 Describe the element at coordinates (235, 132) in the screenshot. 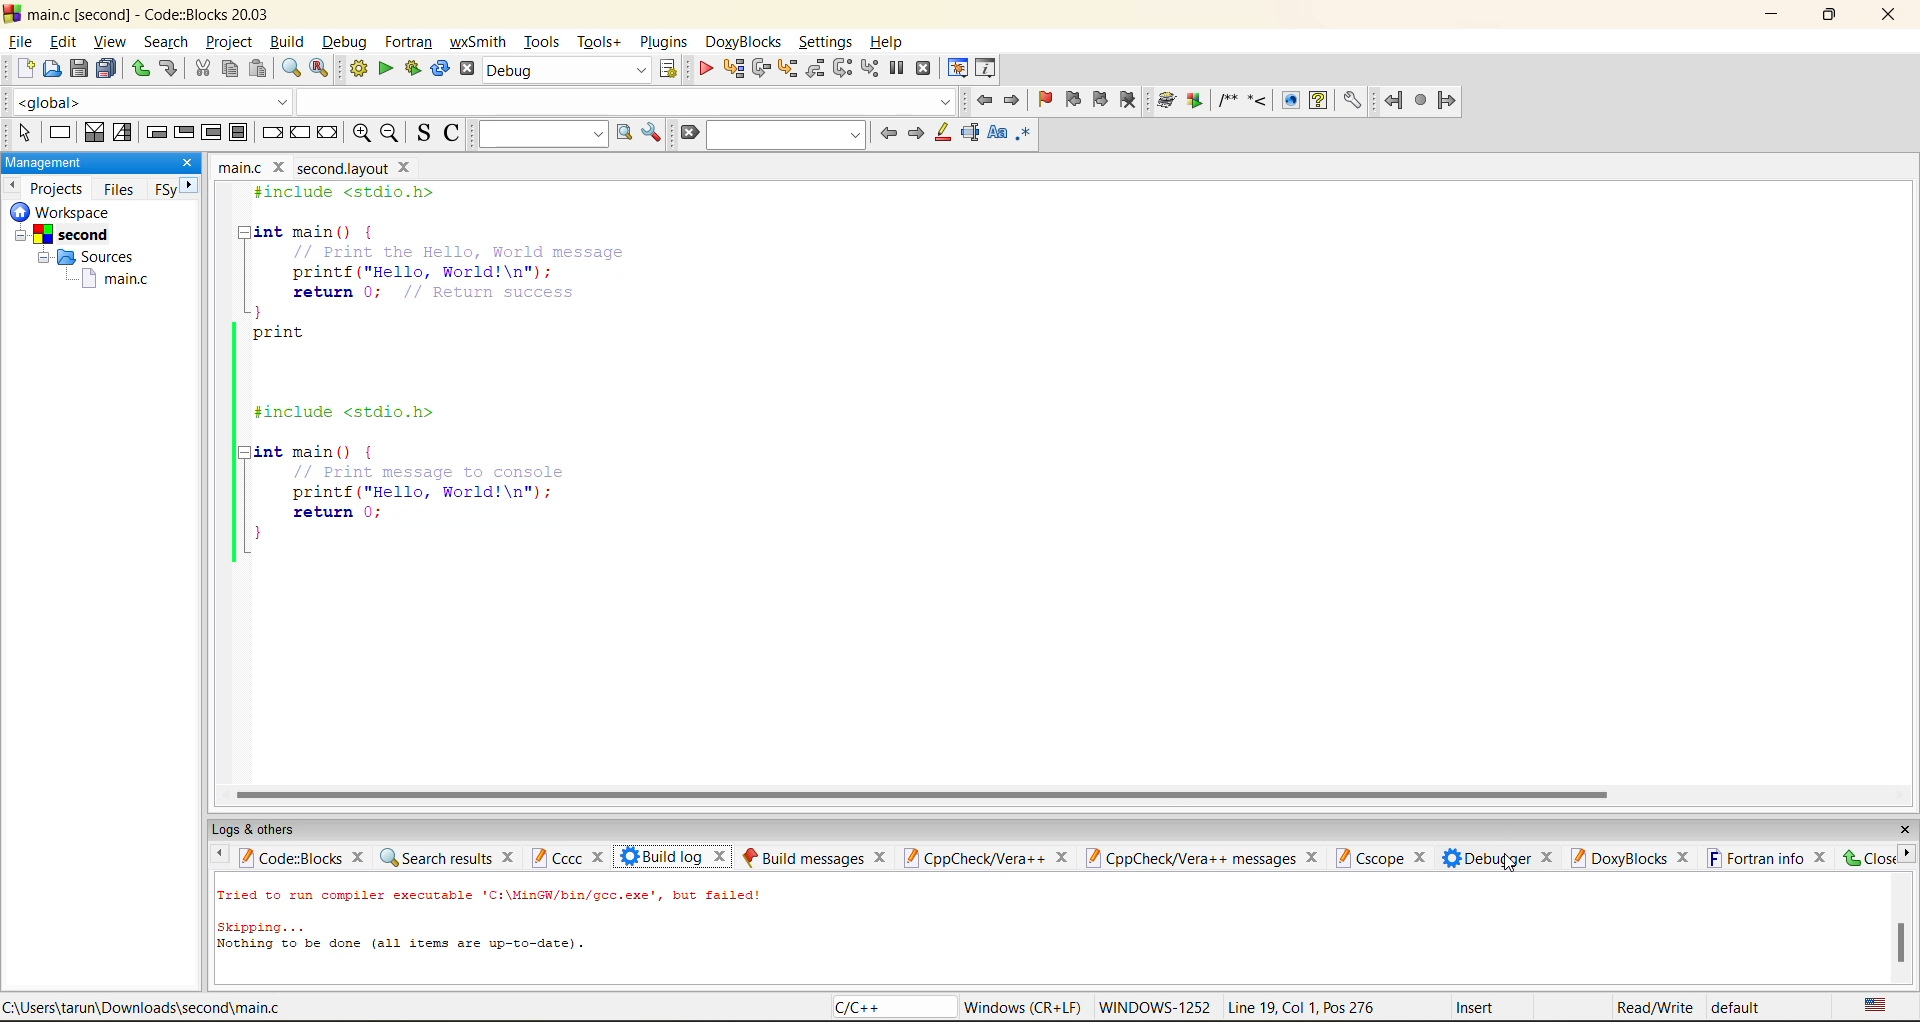

I see `block instruction` at that location.